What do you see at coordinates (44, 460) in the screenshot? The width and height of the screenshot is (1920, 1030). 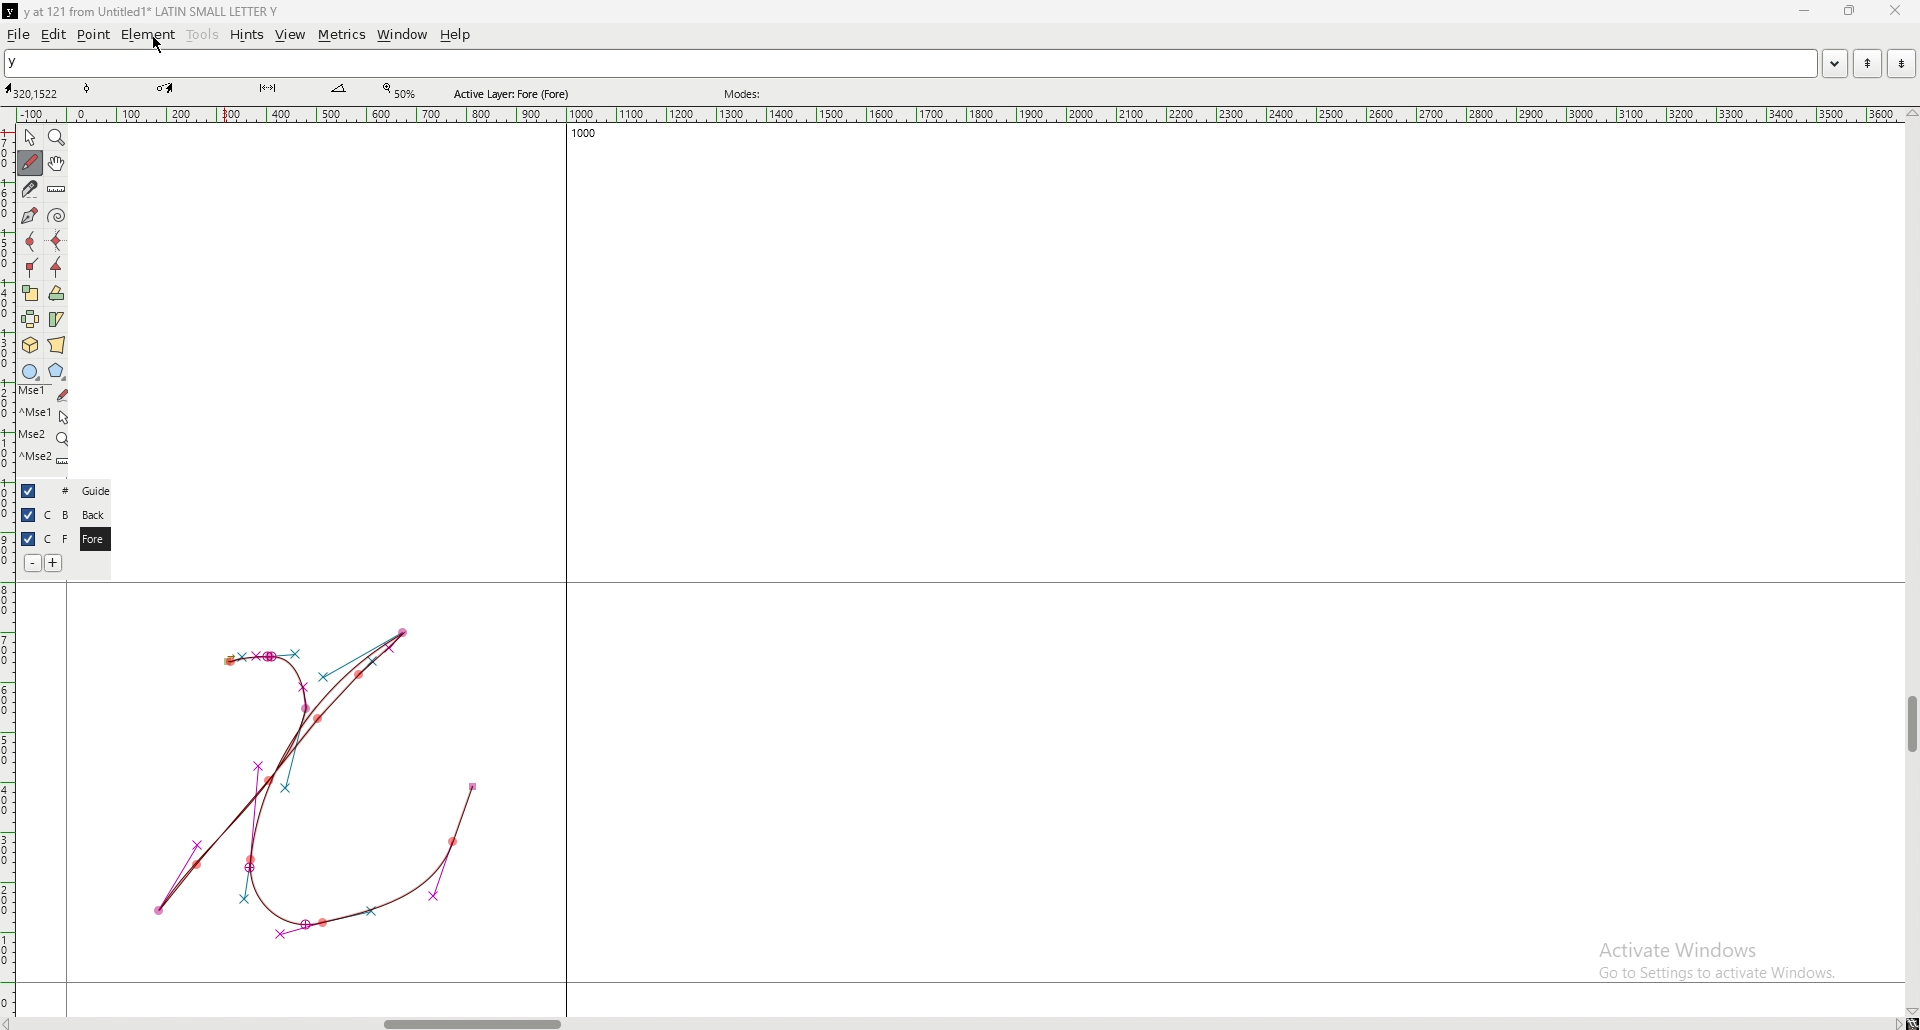 I see `mse 2` at bounding box center [44, 460].